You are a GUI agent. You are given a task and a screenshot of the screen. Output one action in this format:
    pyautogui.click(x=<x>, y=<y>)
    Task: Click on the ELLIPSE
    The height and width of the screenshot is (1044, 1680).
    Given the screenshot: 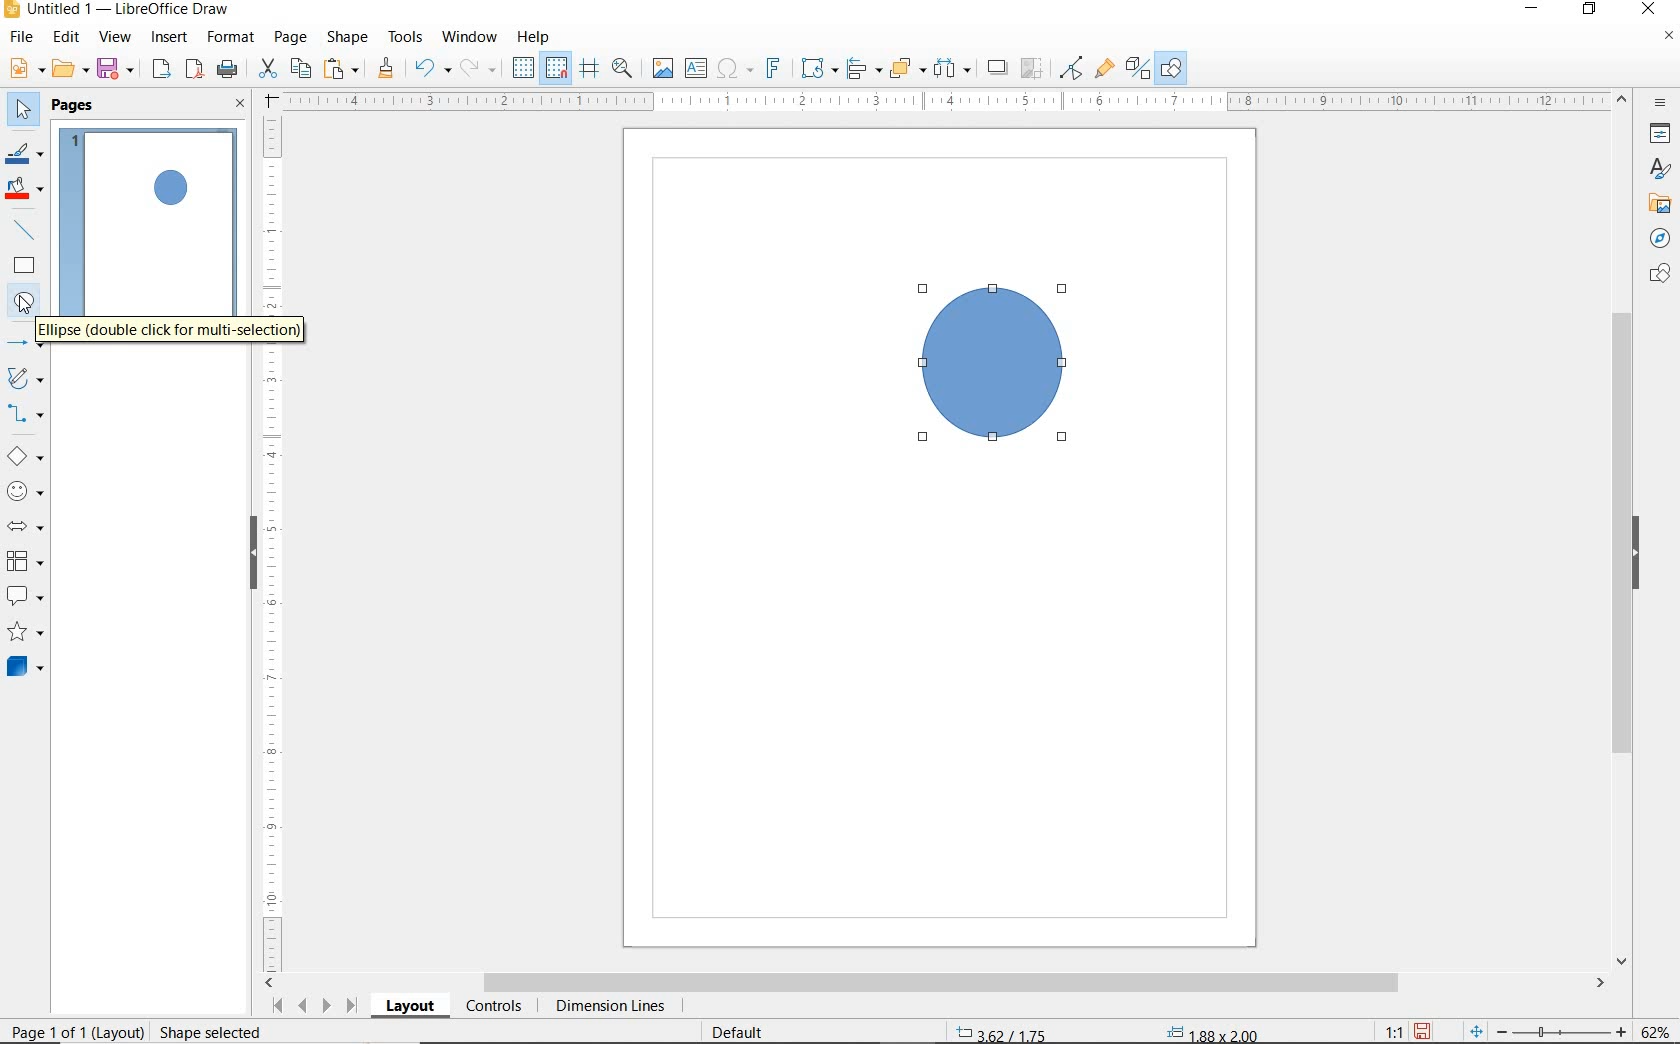 What is the action you would take?
    pyautogui.click(x=25, y=302)
    